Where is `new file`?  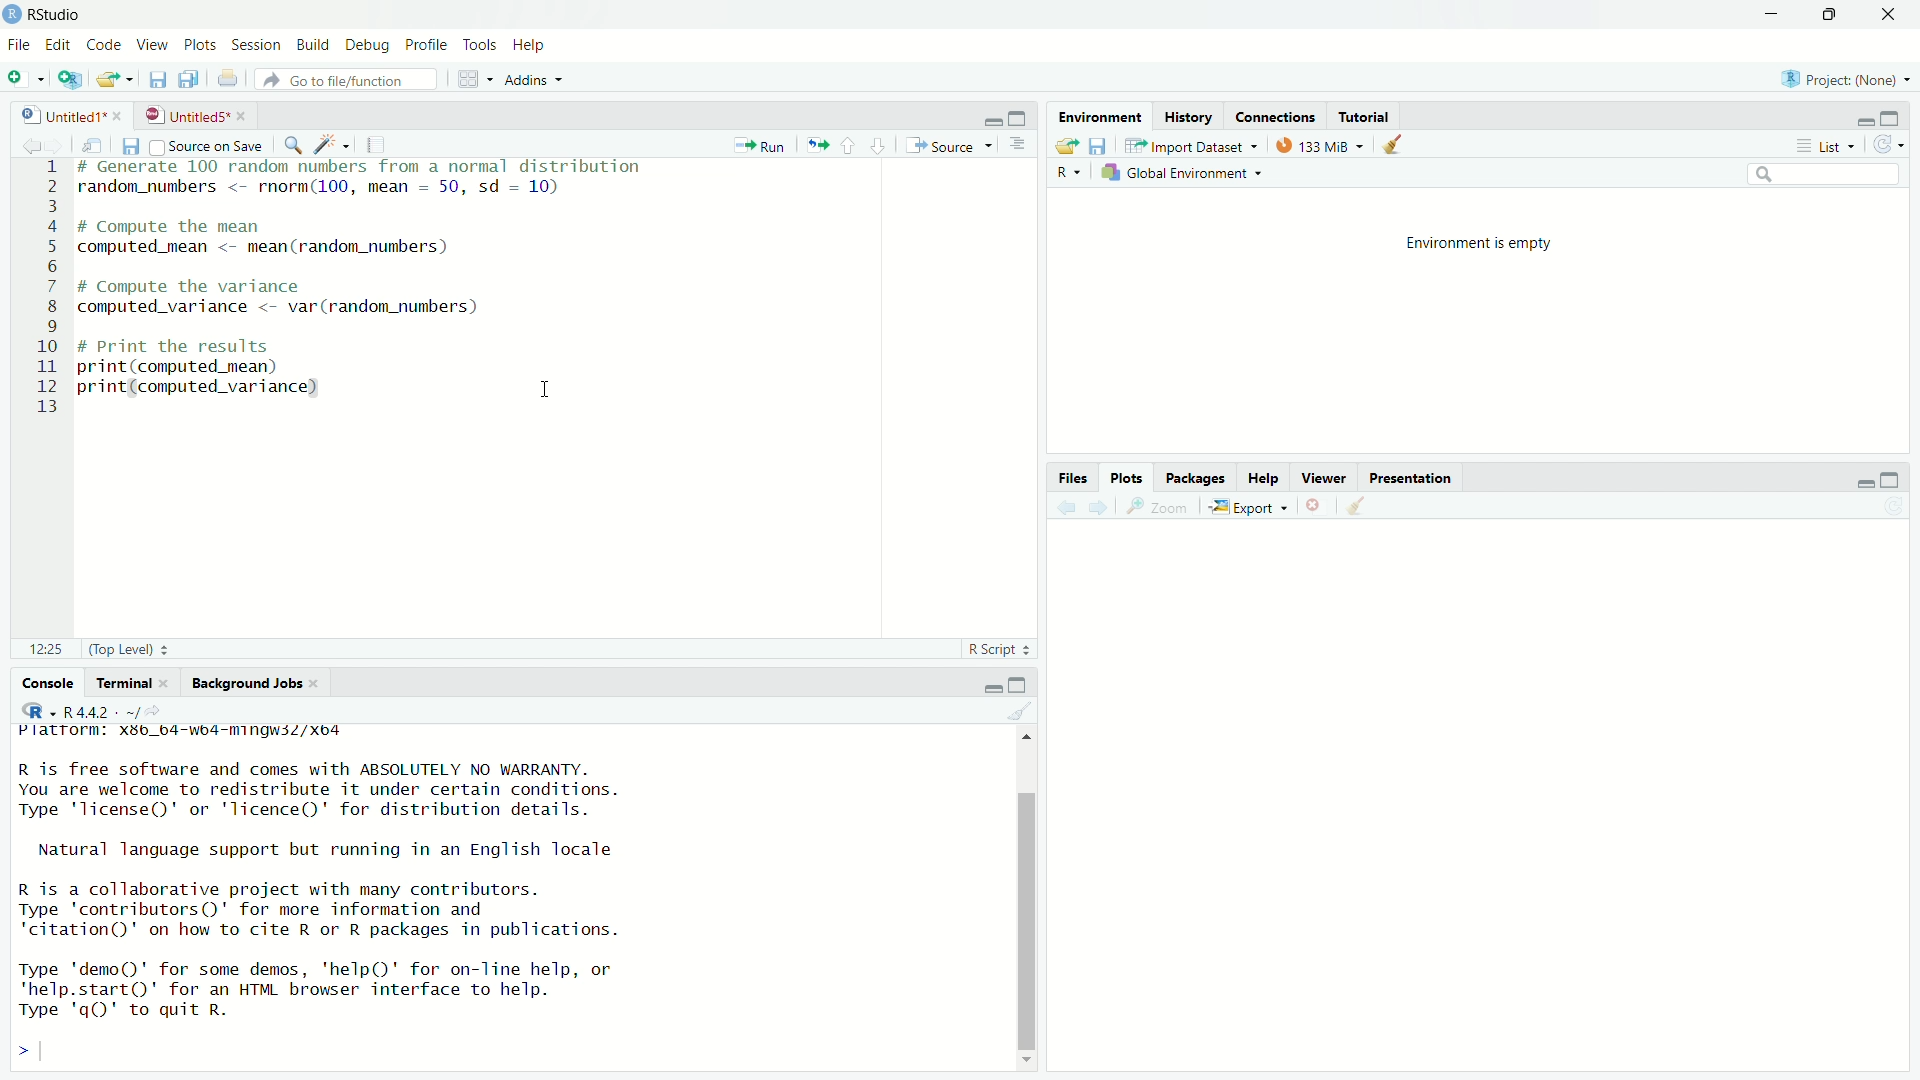
new file is located at coordinates (24, 76).